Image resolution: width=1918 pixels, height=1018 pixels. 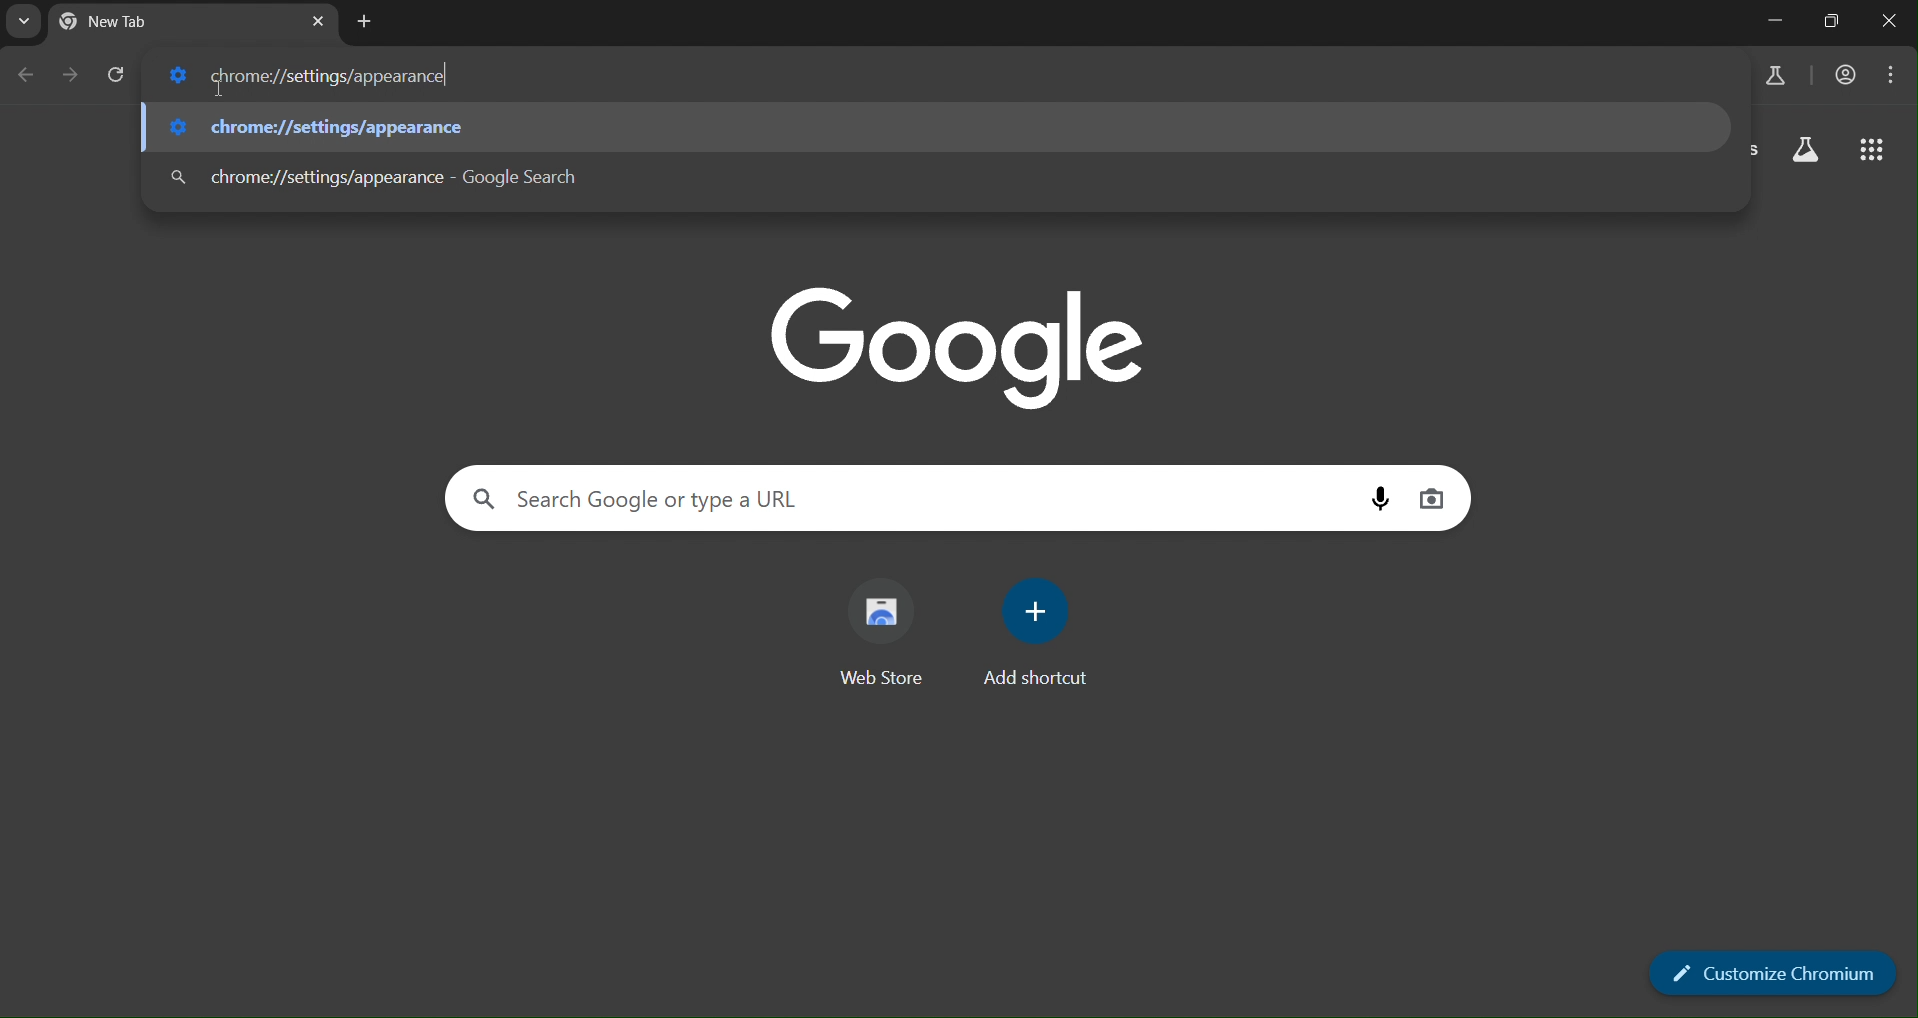 I want to click on close, so click(x=1890, y=23).